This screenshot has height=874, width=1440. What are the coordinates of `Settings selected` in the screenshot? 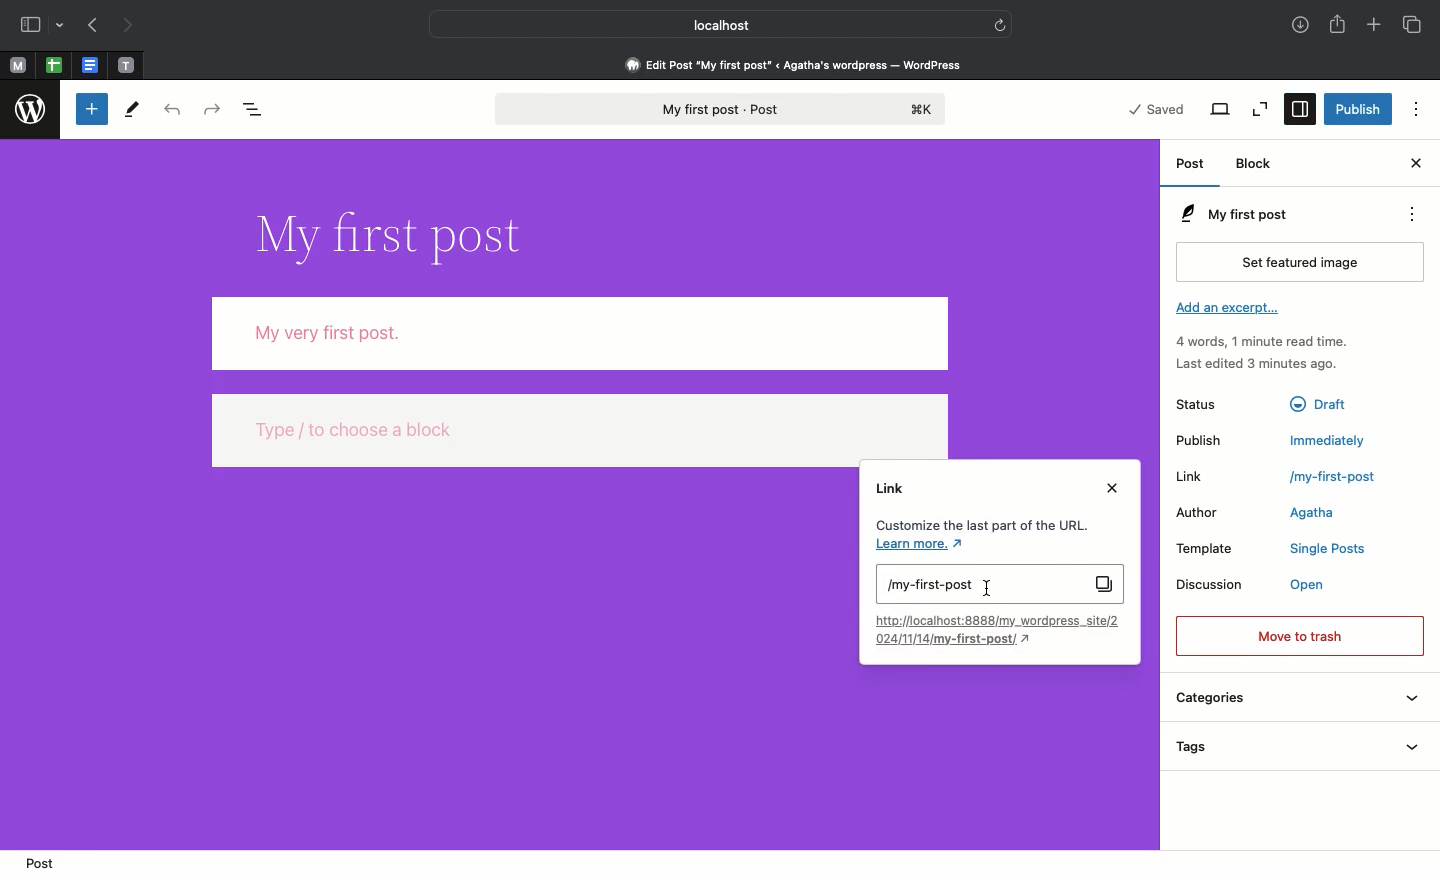 It's located at (1298, 109).